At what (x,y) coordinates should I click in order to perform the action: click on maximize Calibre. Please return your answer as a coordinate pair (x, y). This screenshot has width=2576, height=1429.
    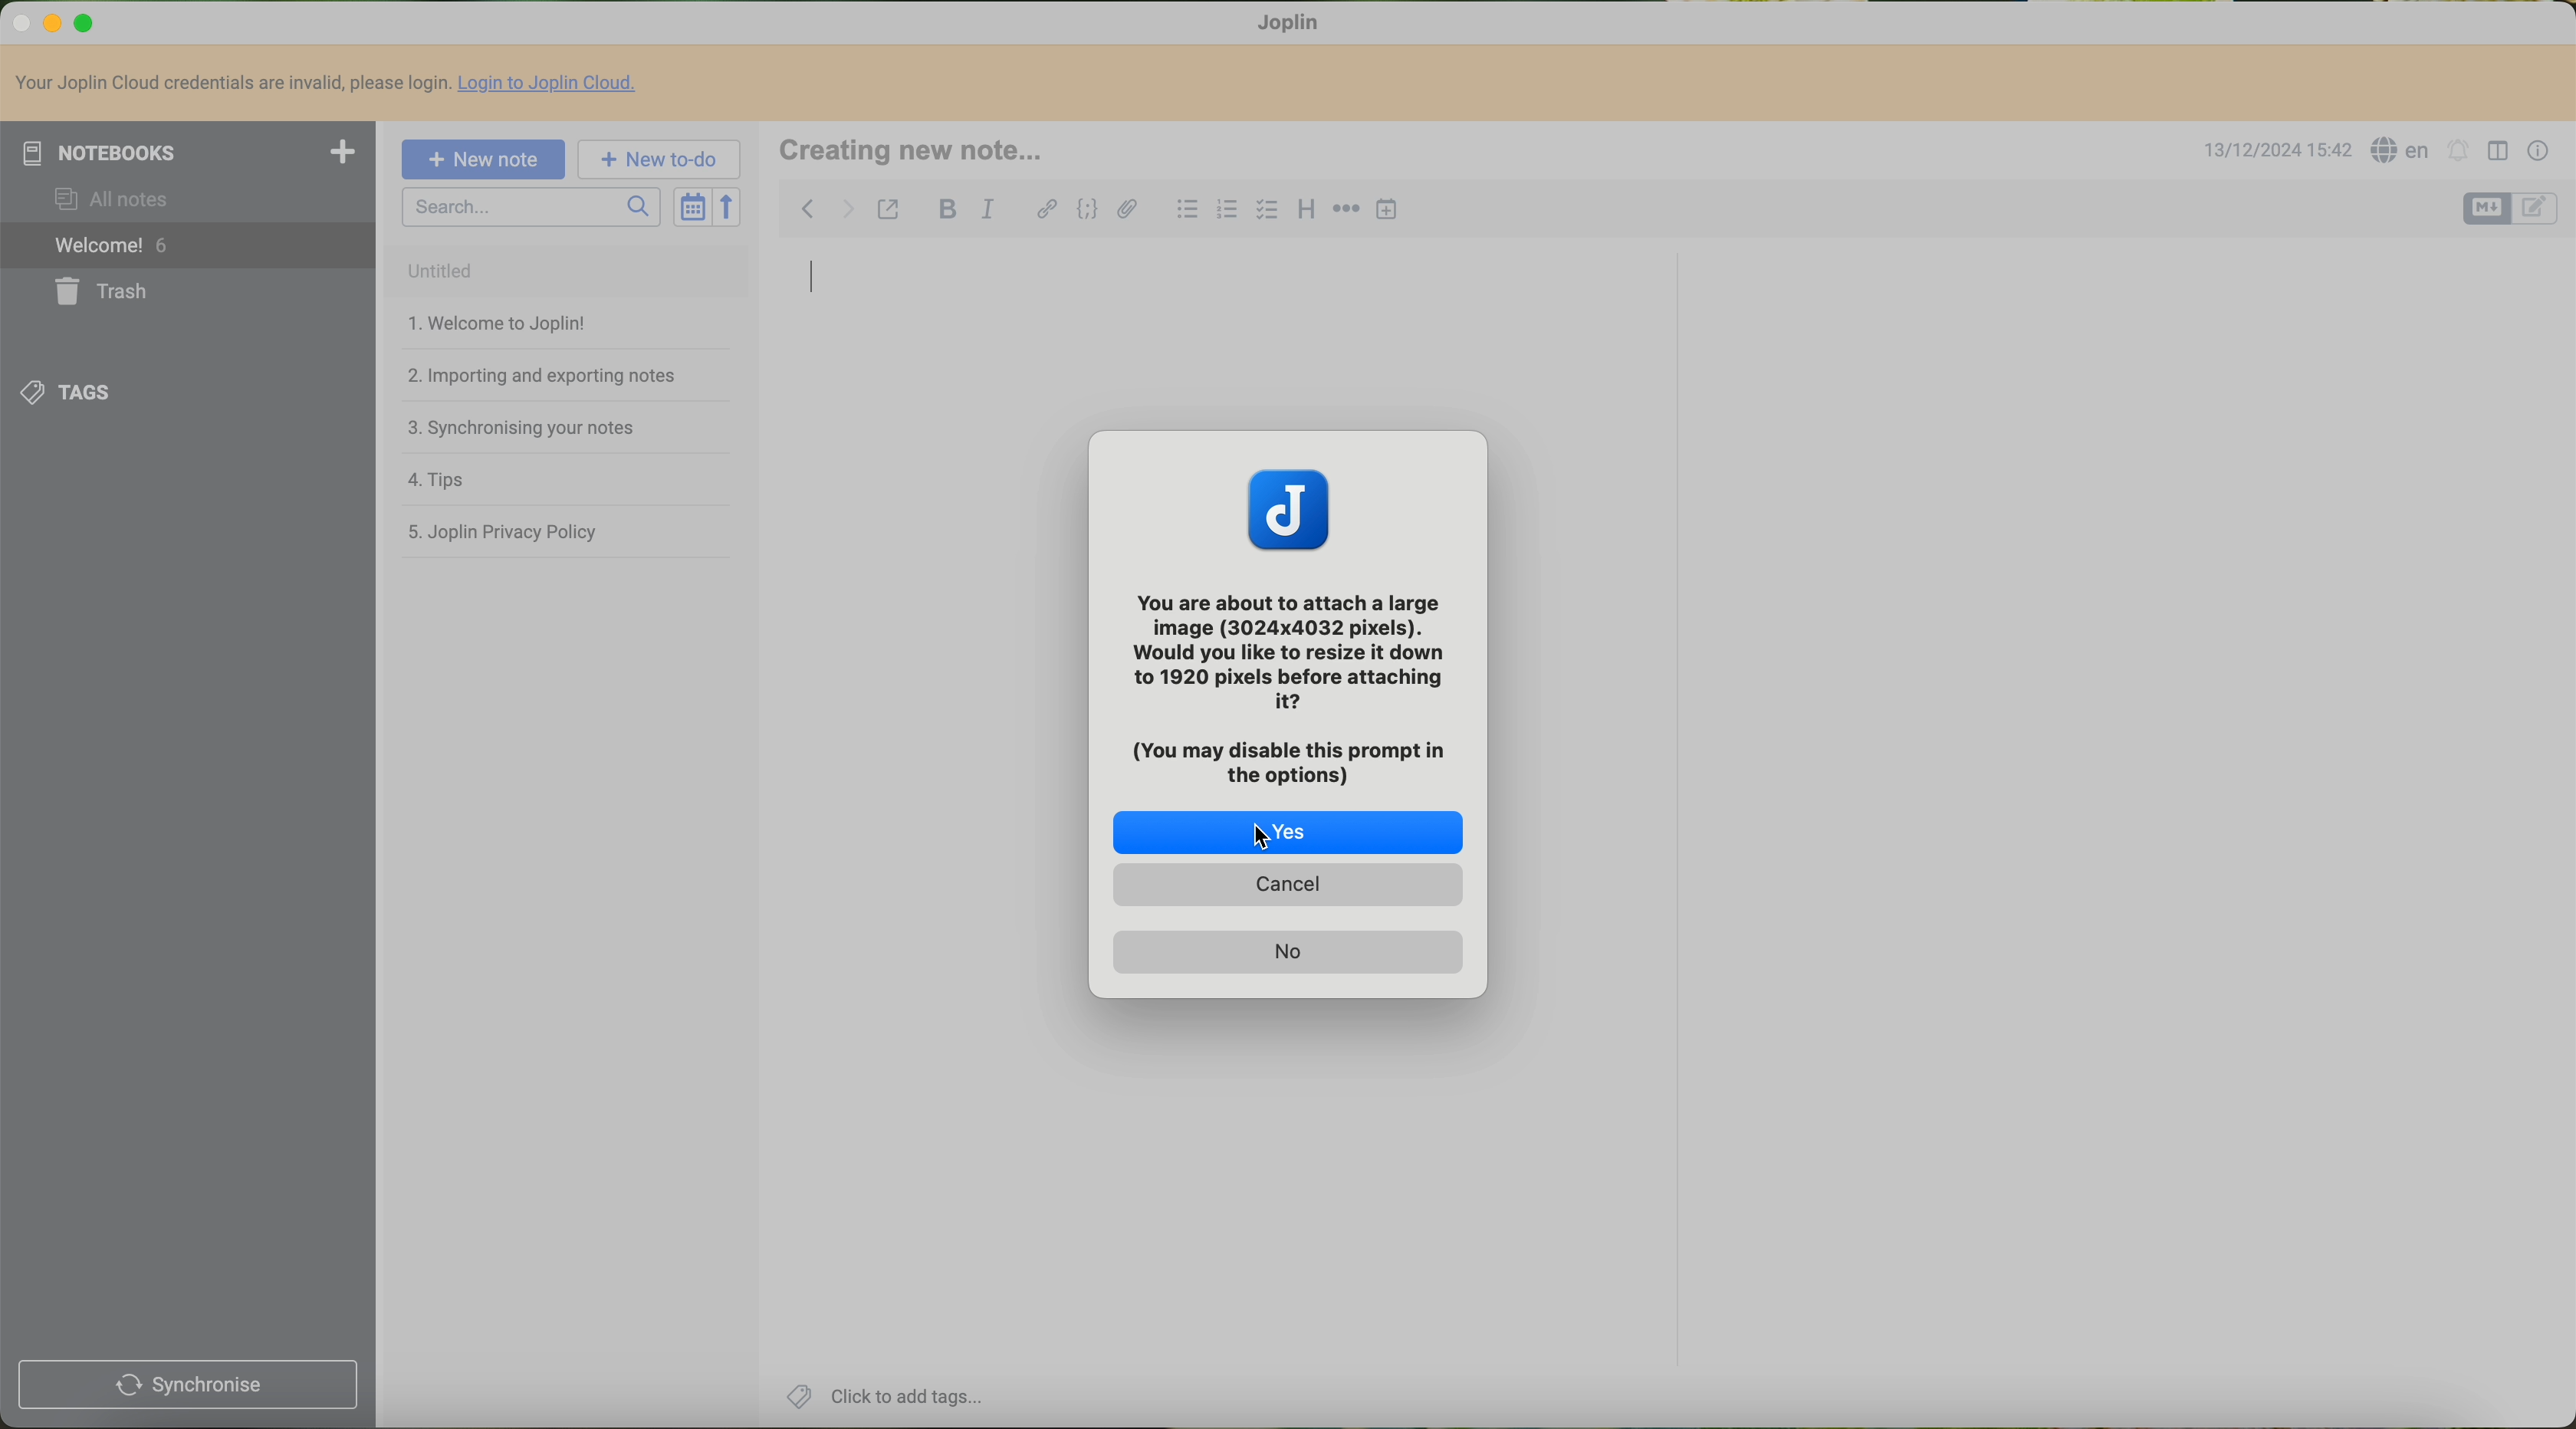
    Looking at the image, I should click on (86, 24).